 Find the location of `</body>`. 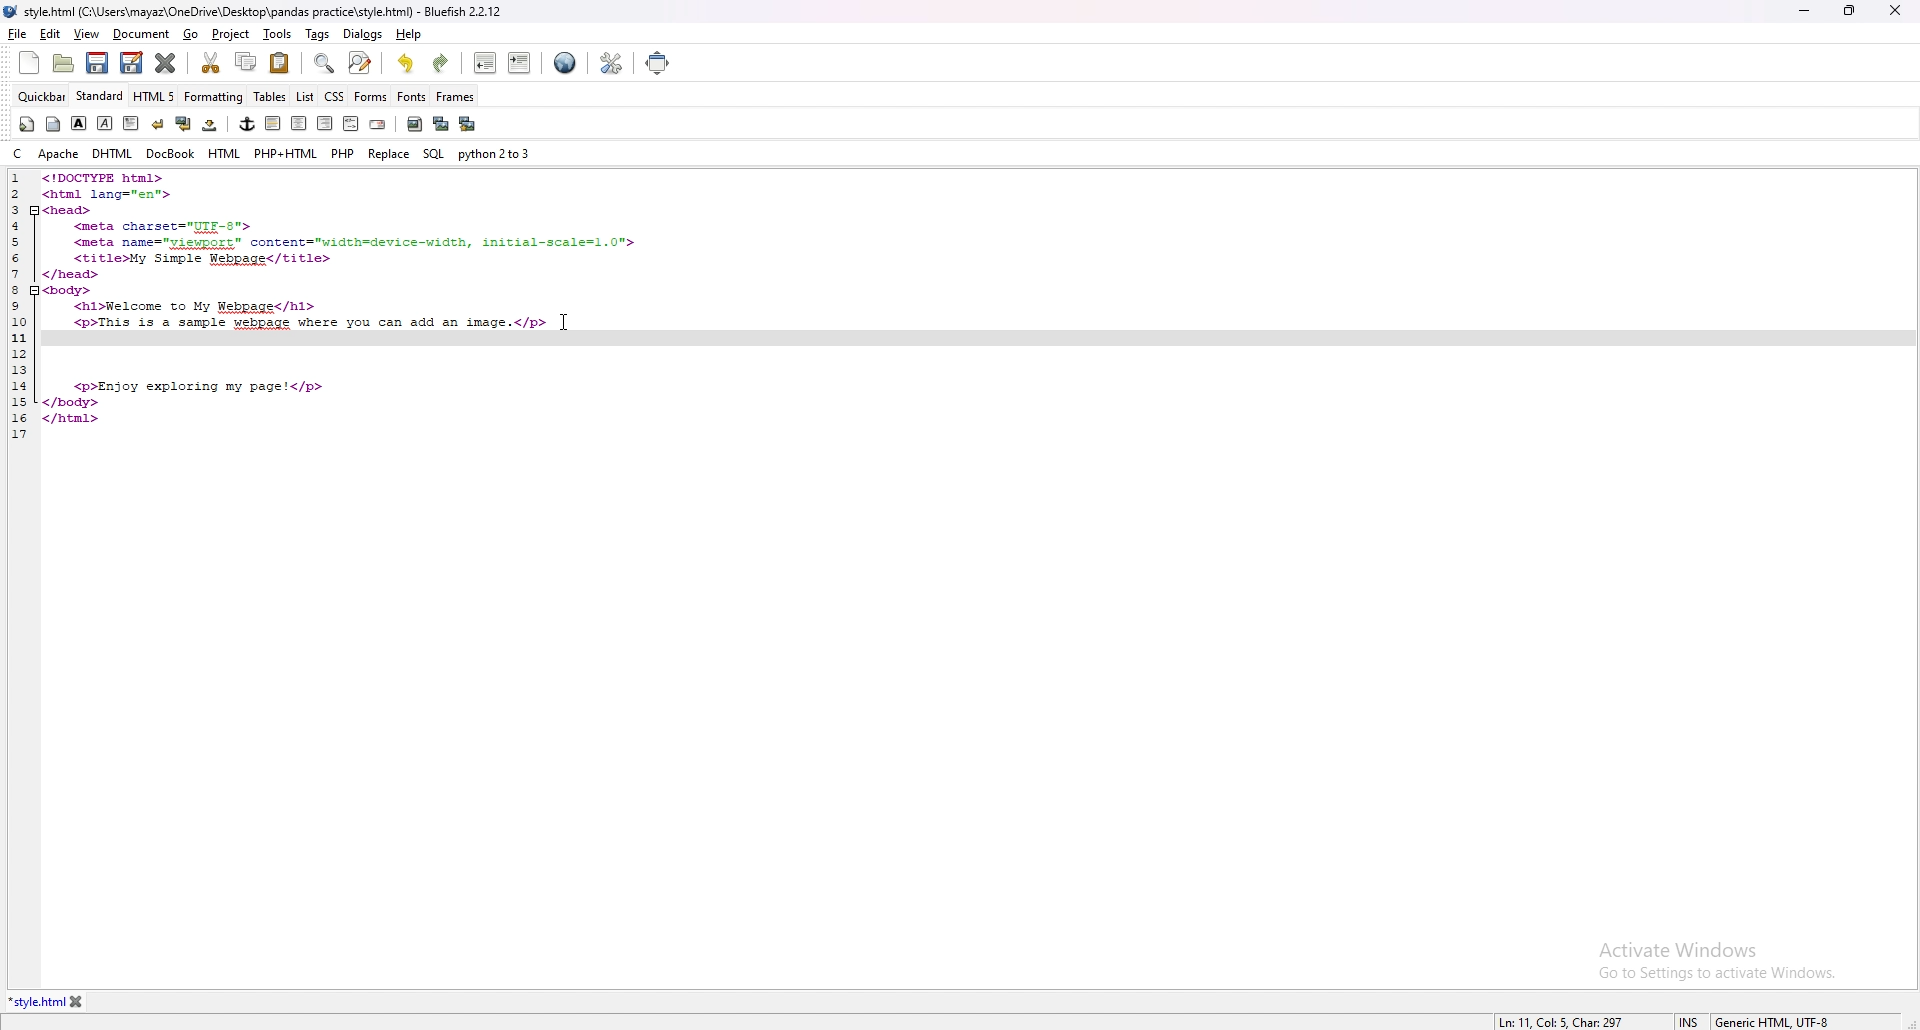

</body> is located at coordinates (71, 402).